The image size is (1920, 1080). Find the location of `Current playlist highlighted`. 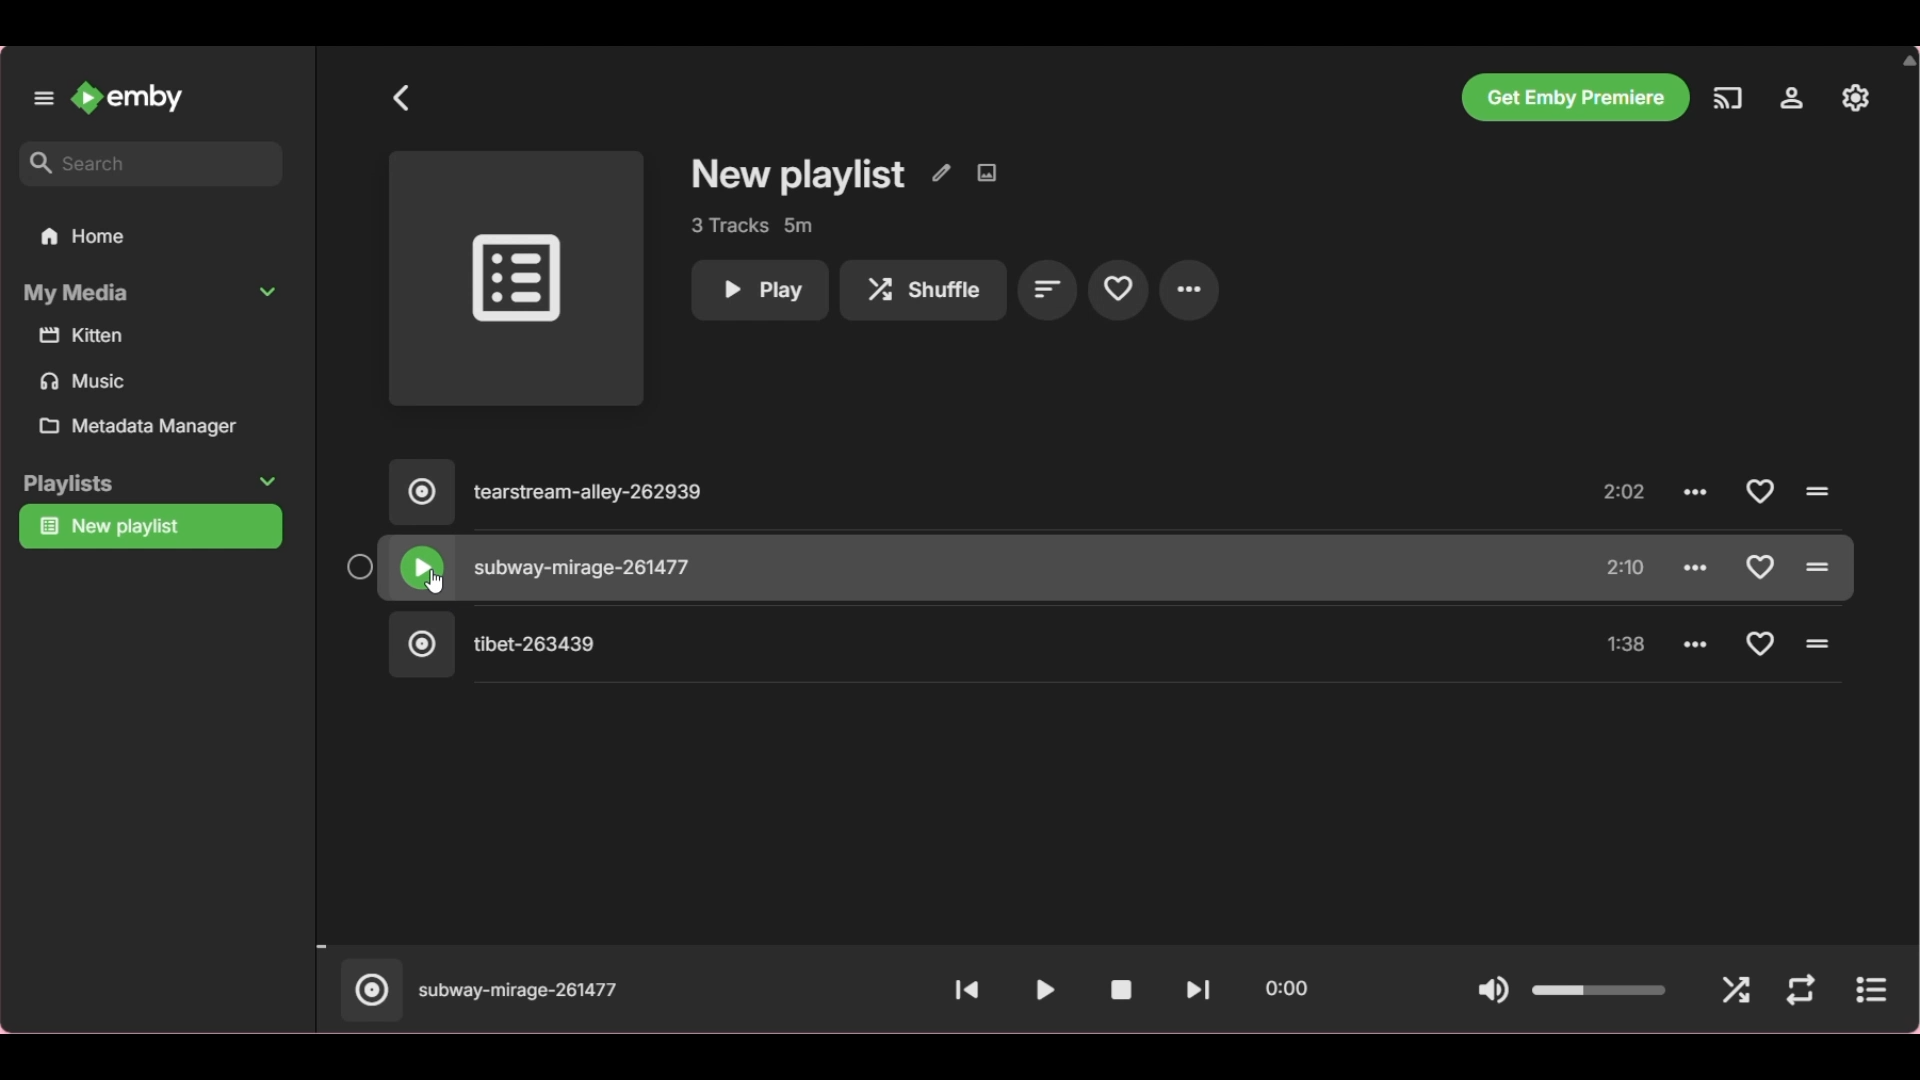

Current playlist highlighted is located at coordinates (150, 527).